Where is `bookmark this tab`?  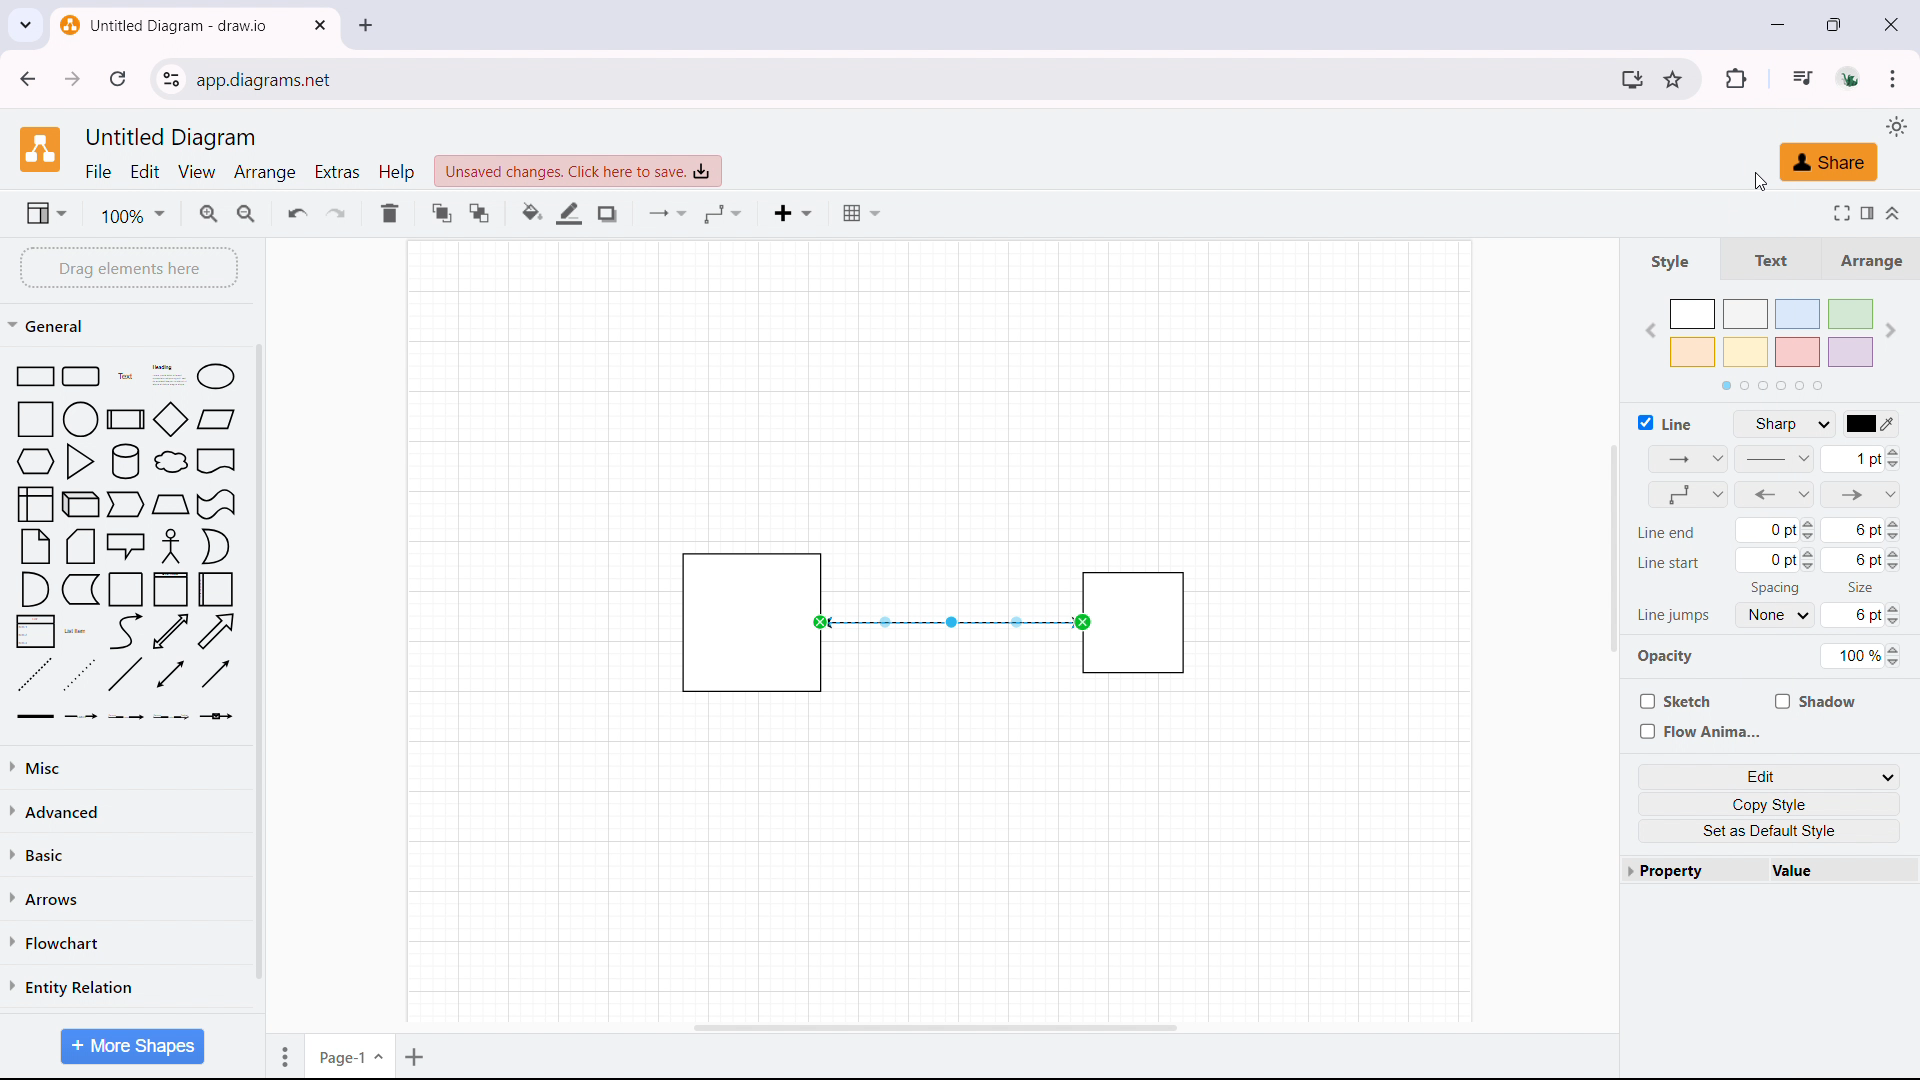 bookmark this tab is located at coordinates (1672, 79).